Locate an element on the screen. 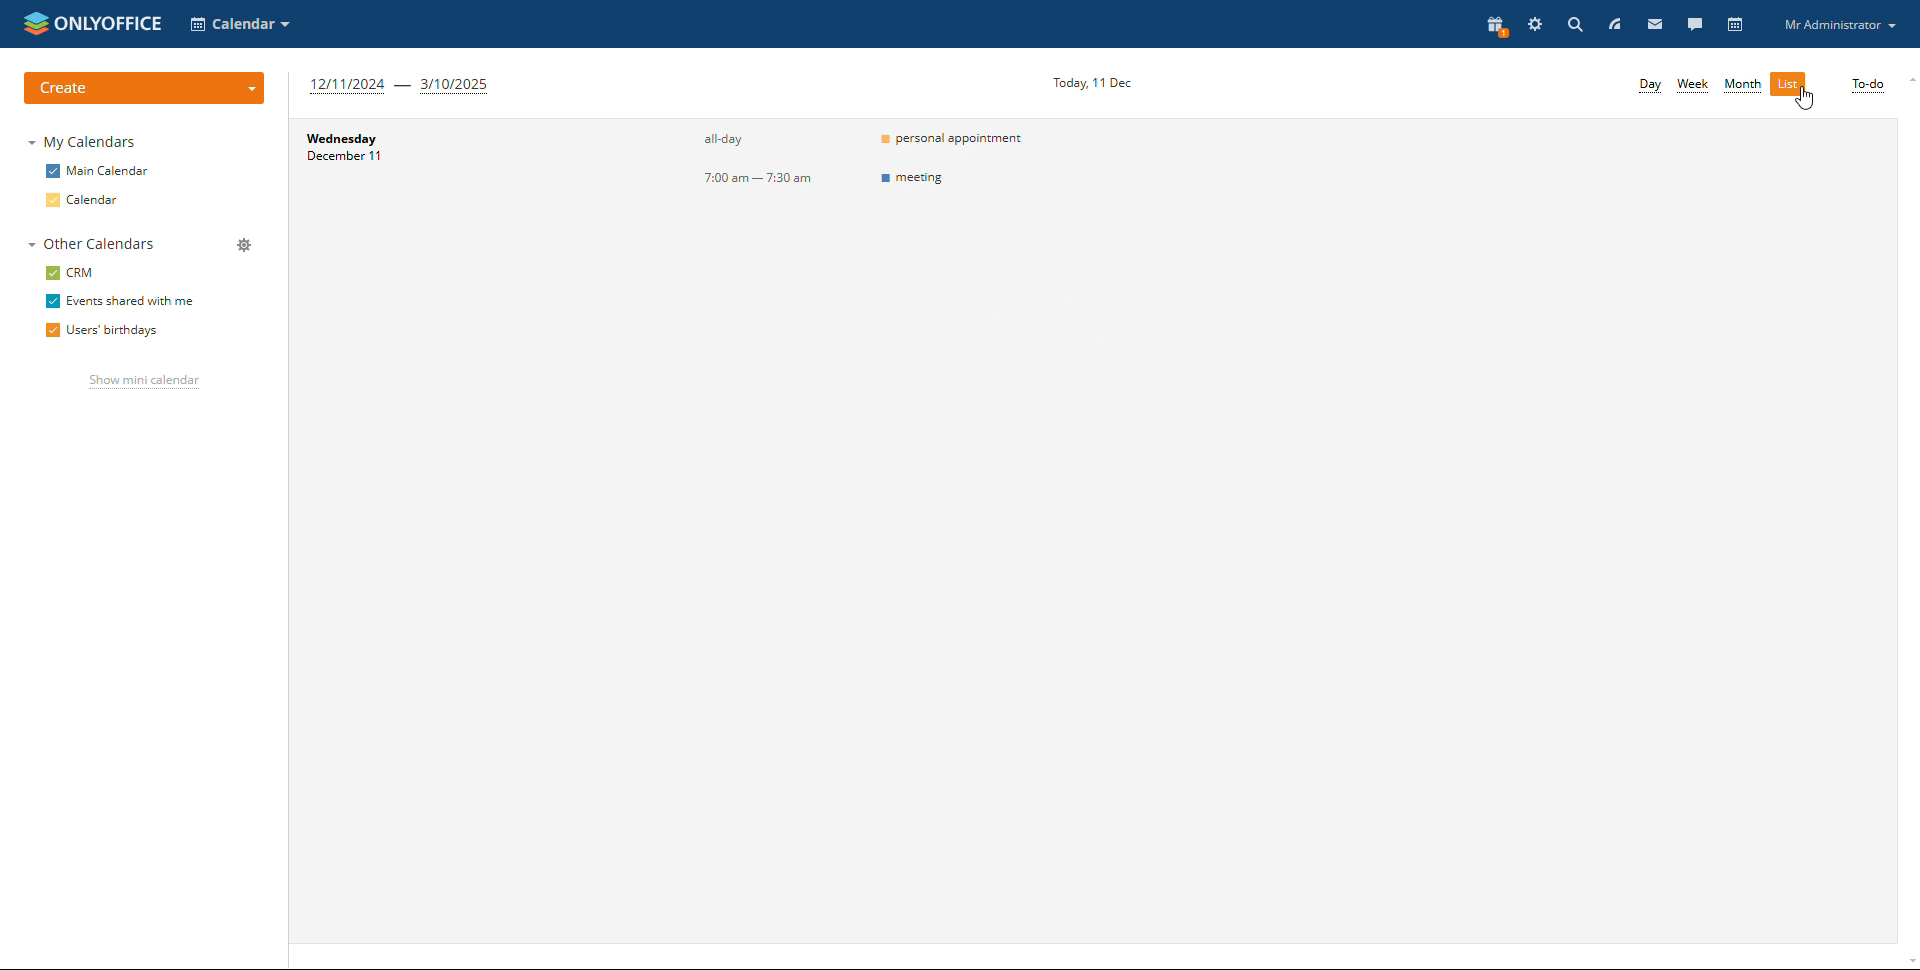 This screenshot has width=1920, height=970. week view is located at coordinates (1691, 85).